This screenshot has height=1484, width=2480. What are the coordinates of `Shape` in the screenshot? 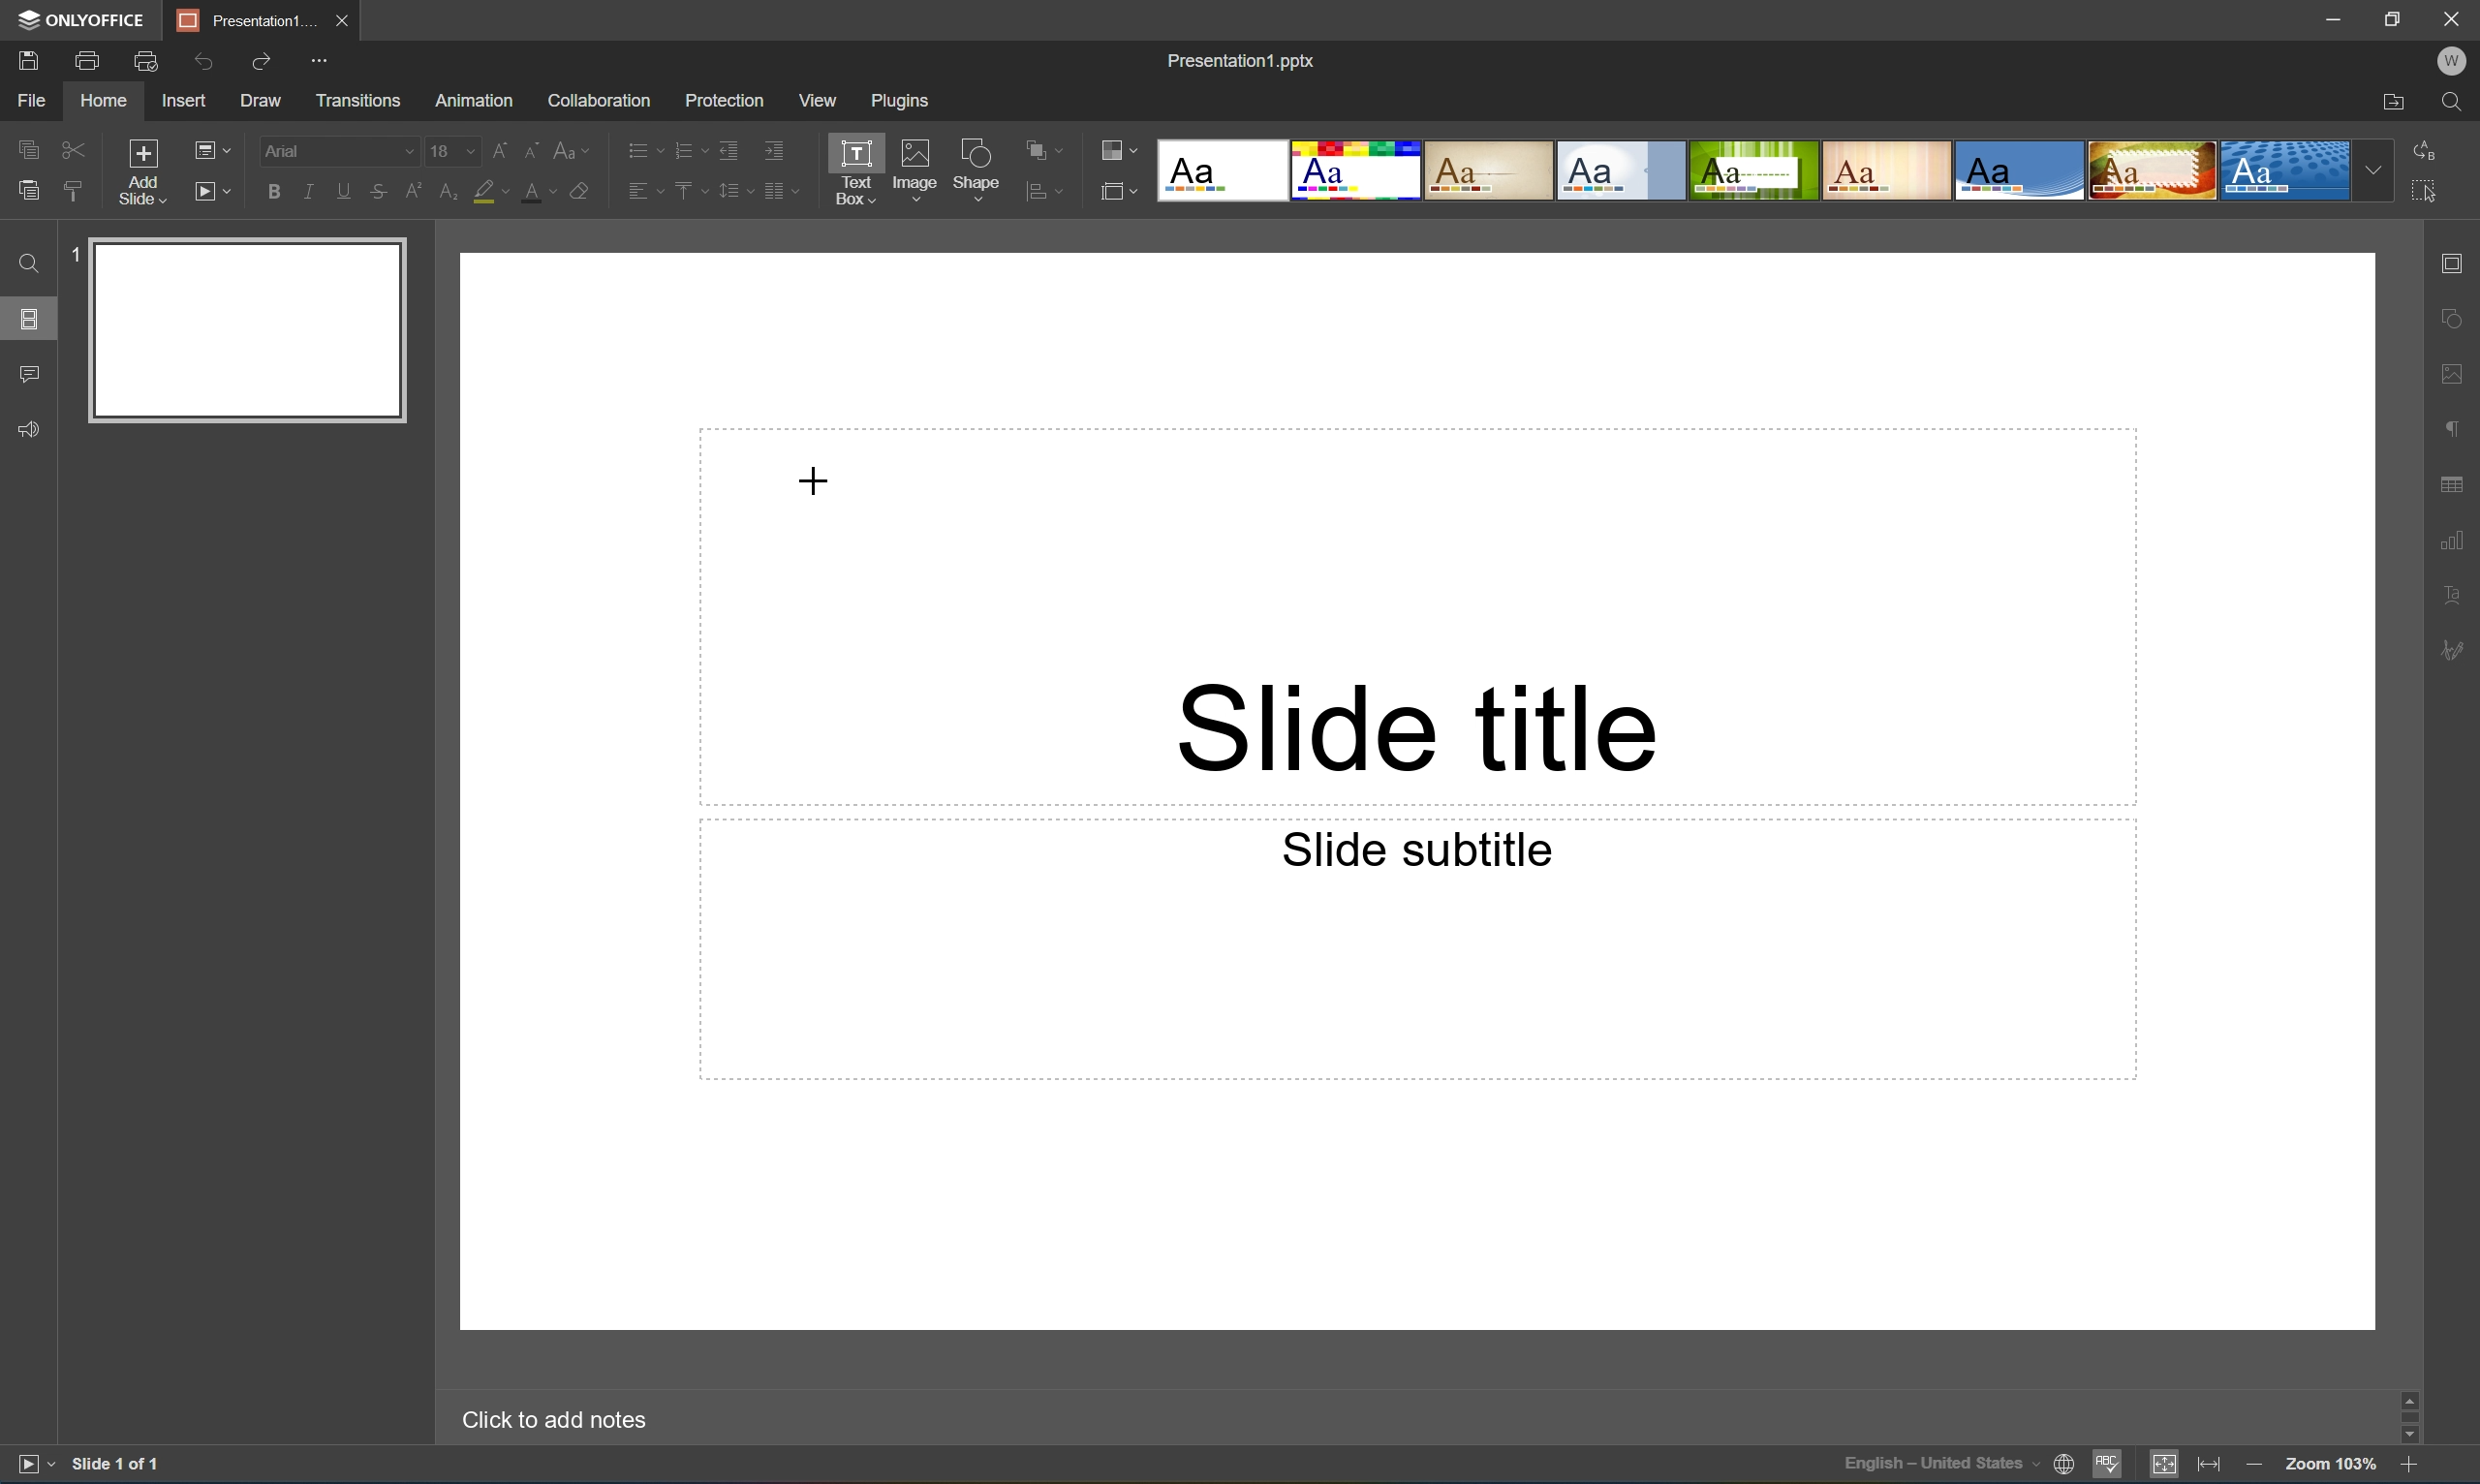 It's located at (978, 174).